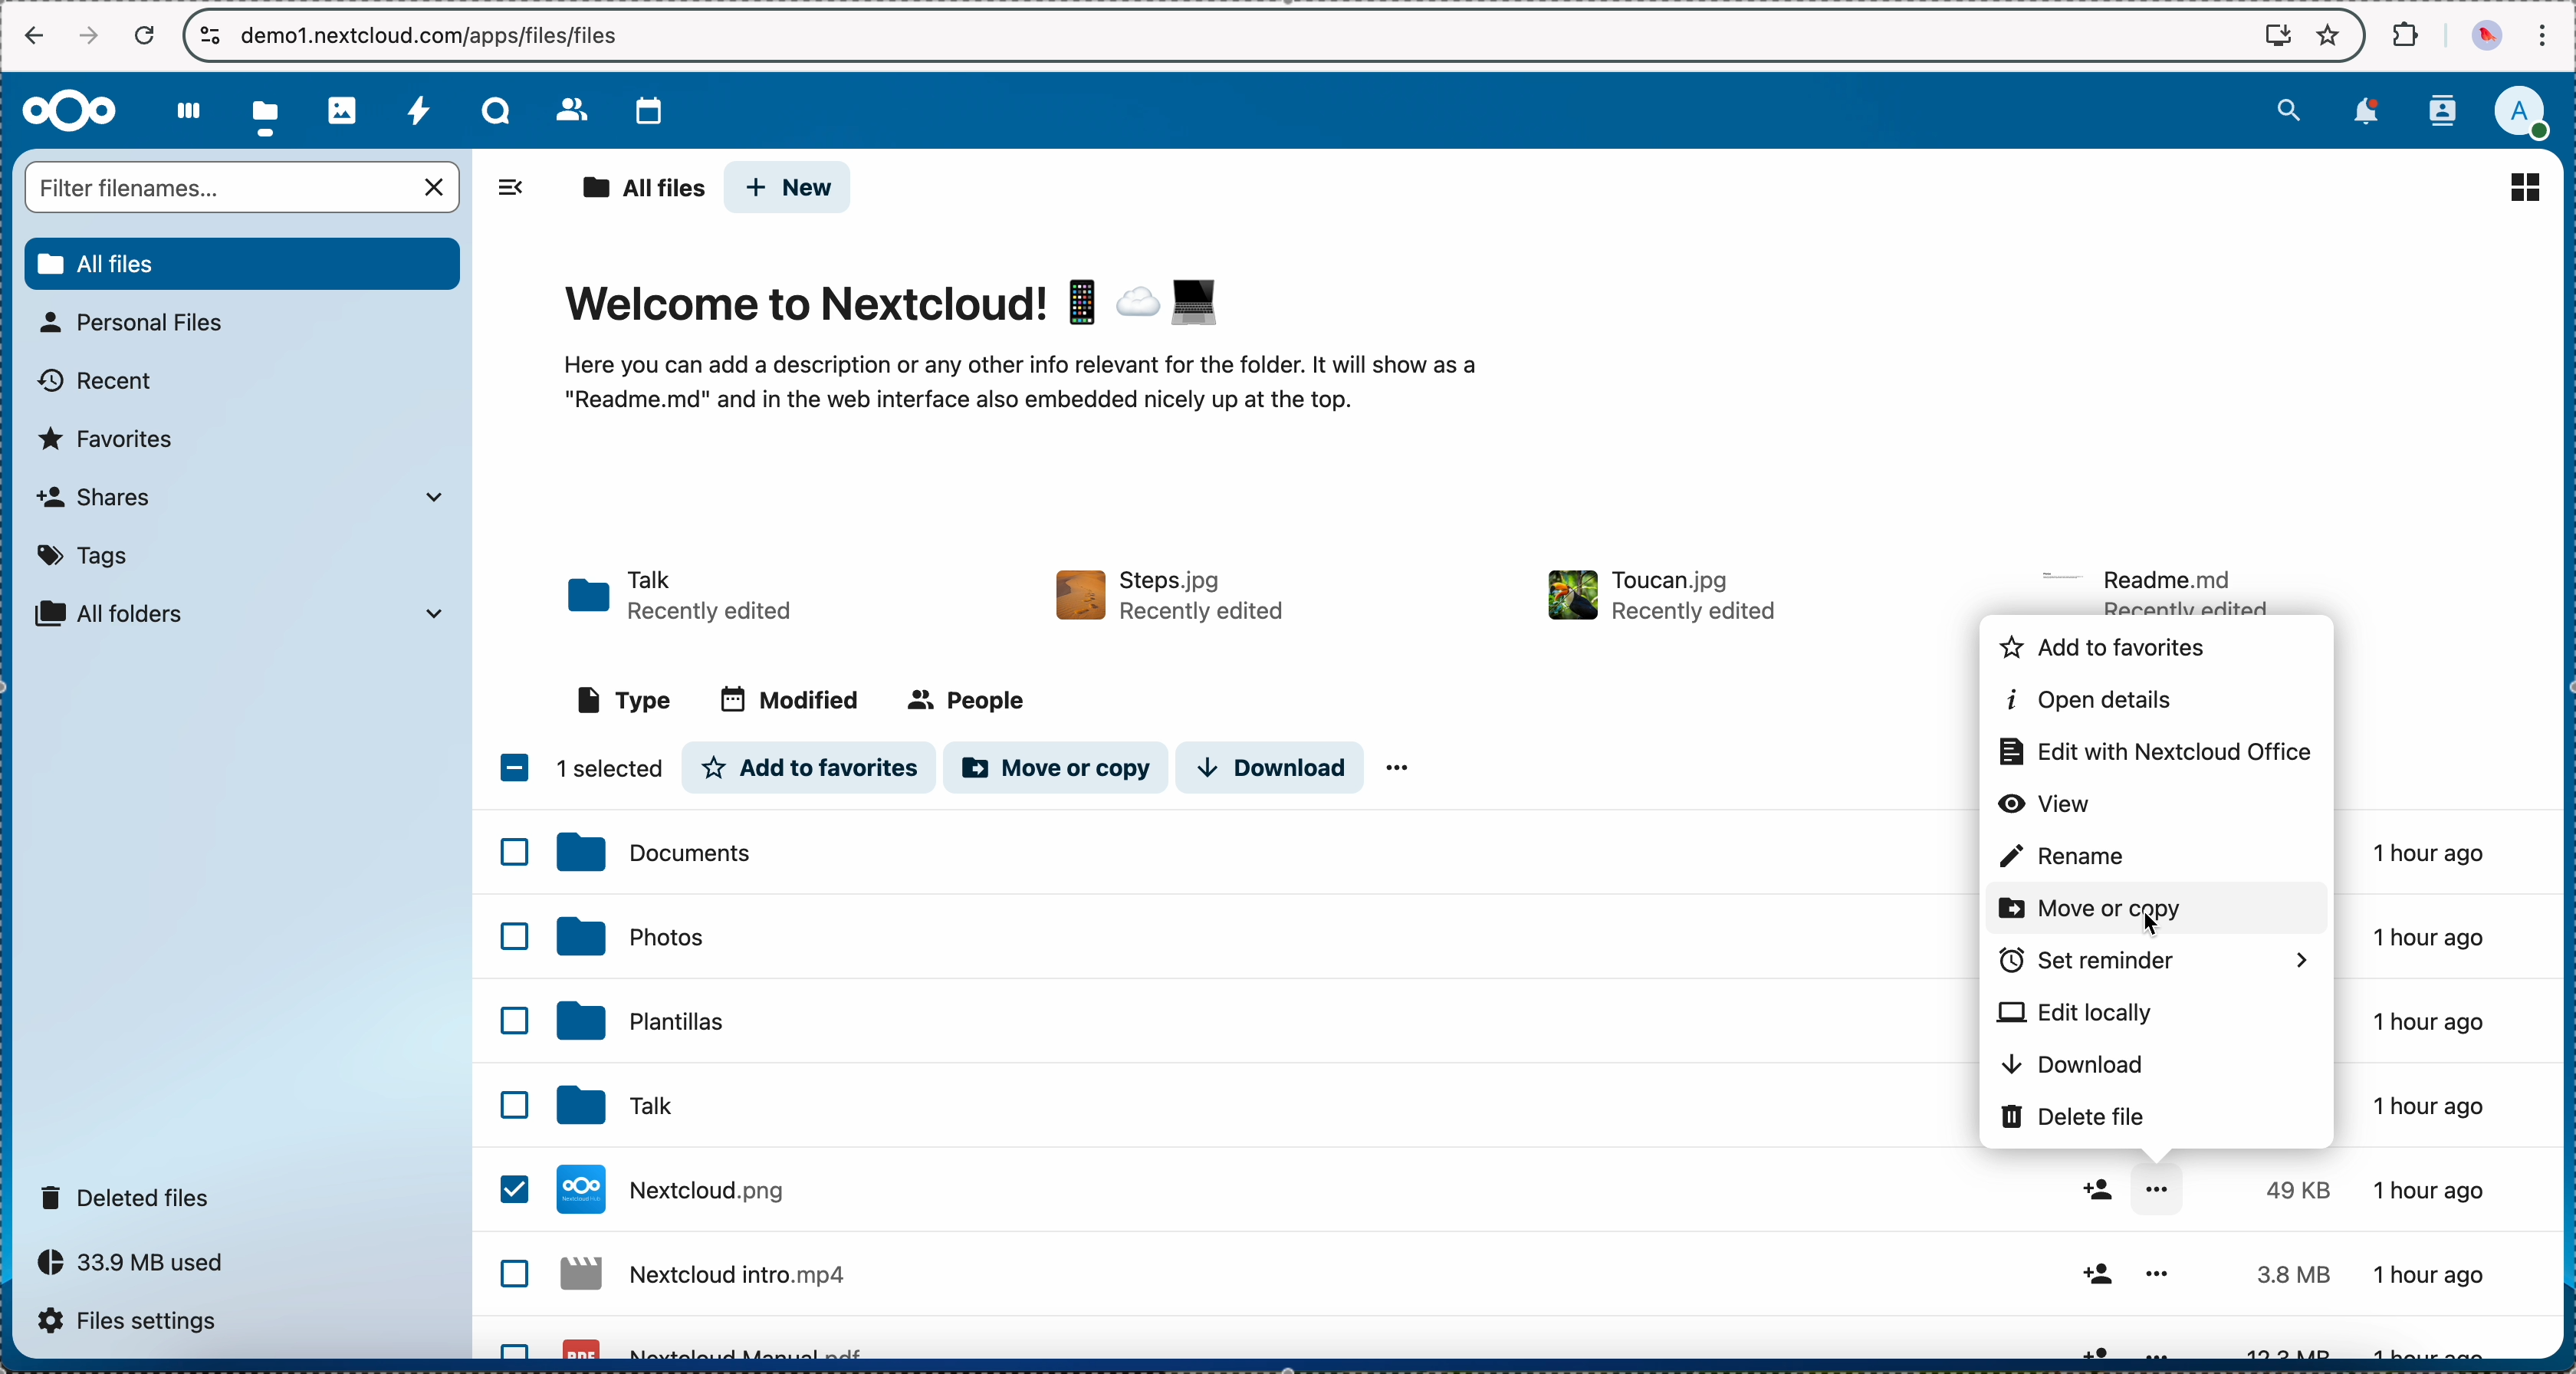 Image resolution: width=2576 pixels, height=1374 pixels. I want to click on welcome to nextcloud, so click(1040, 347).